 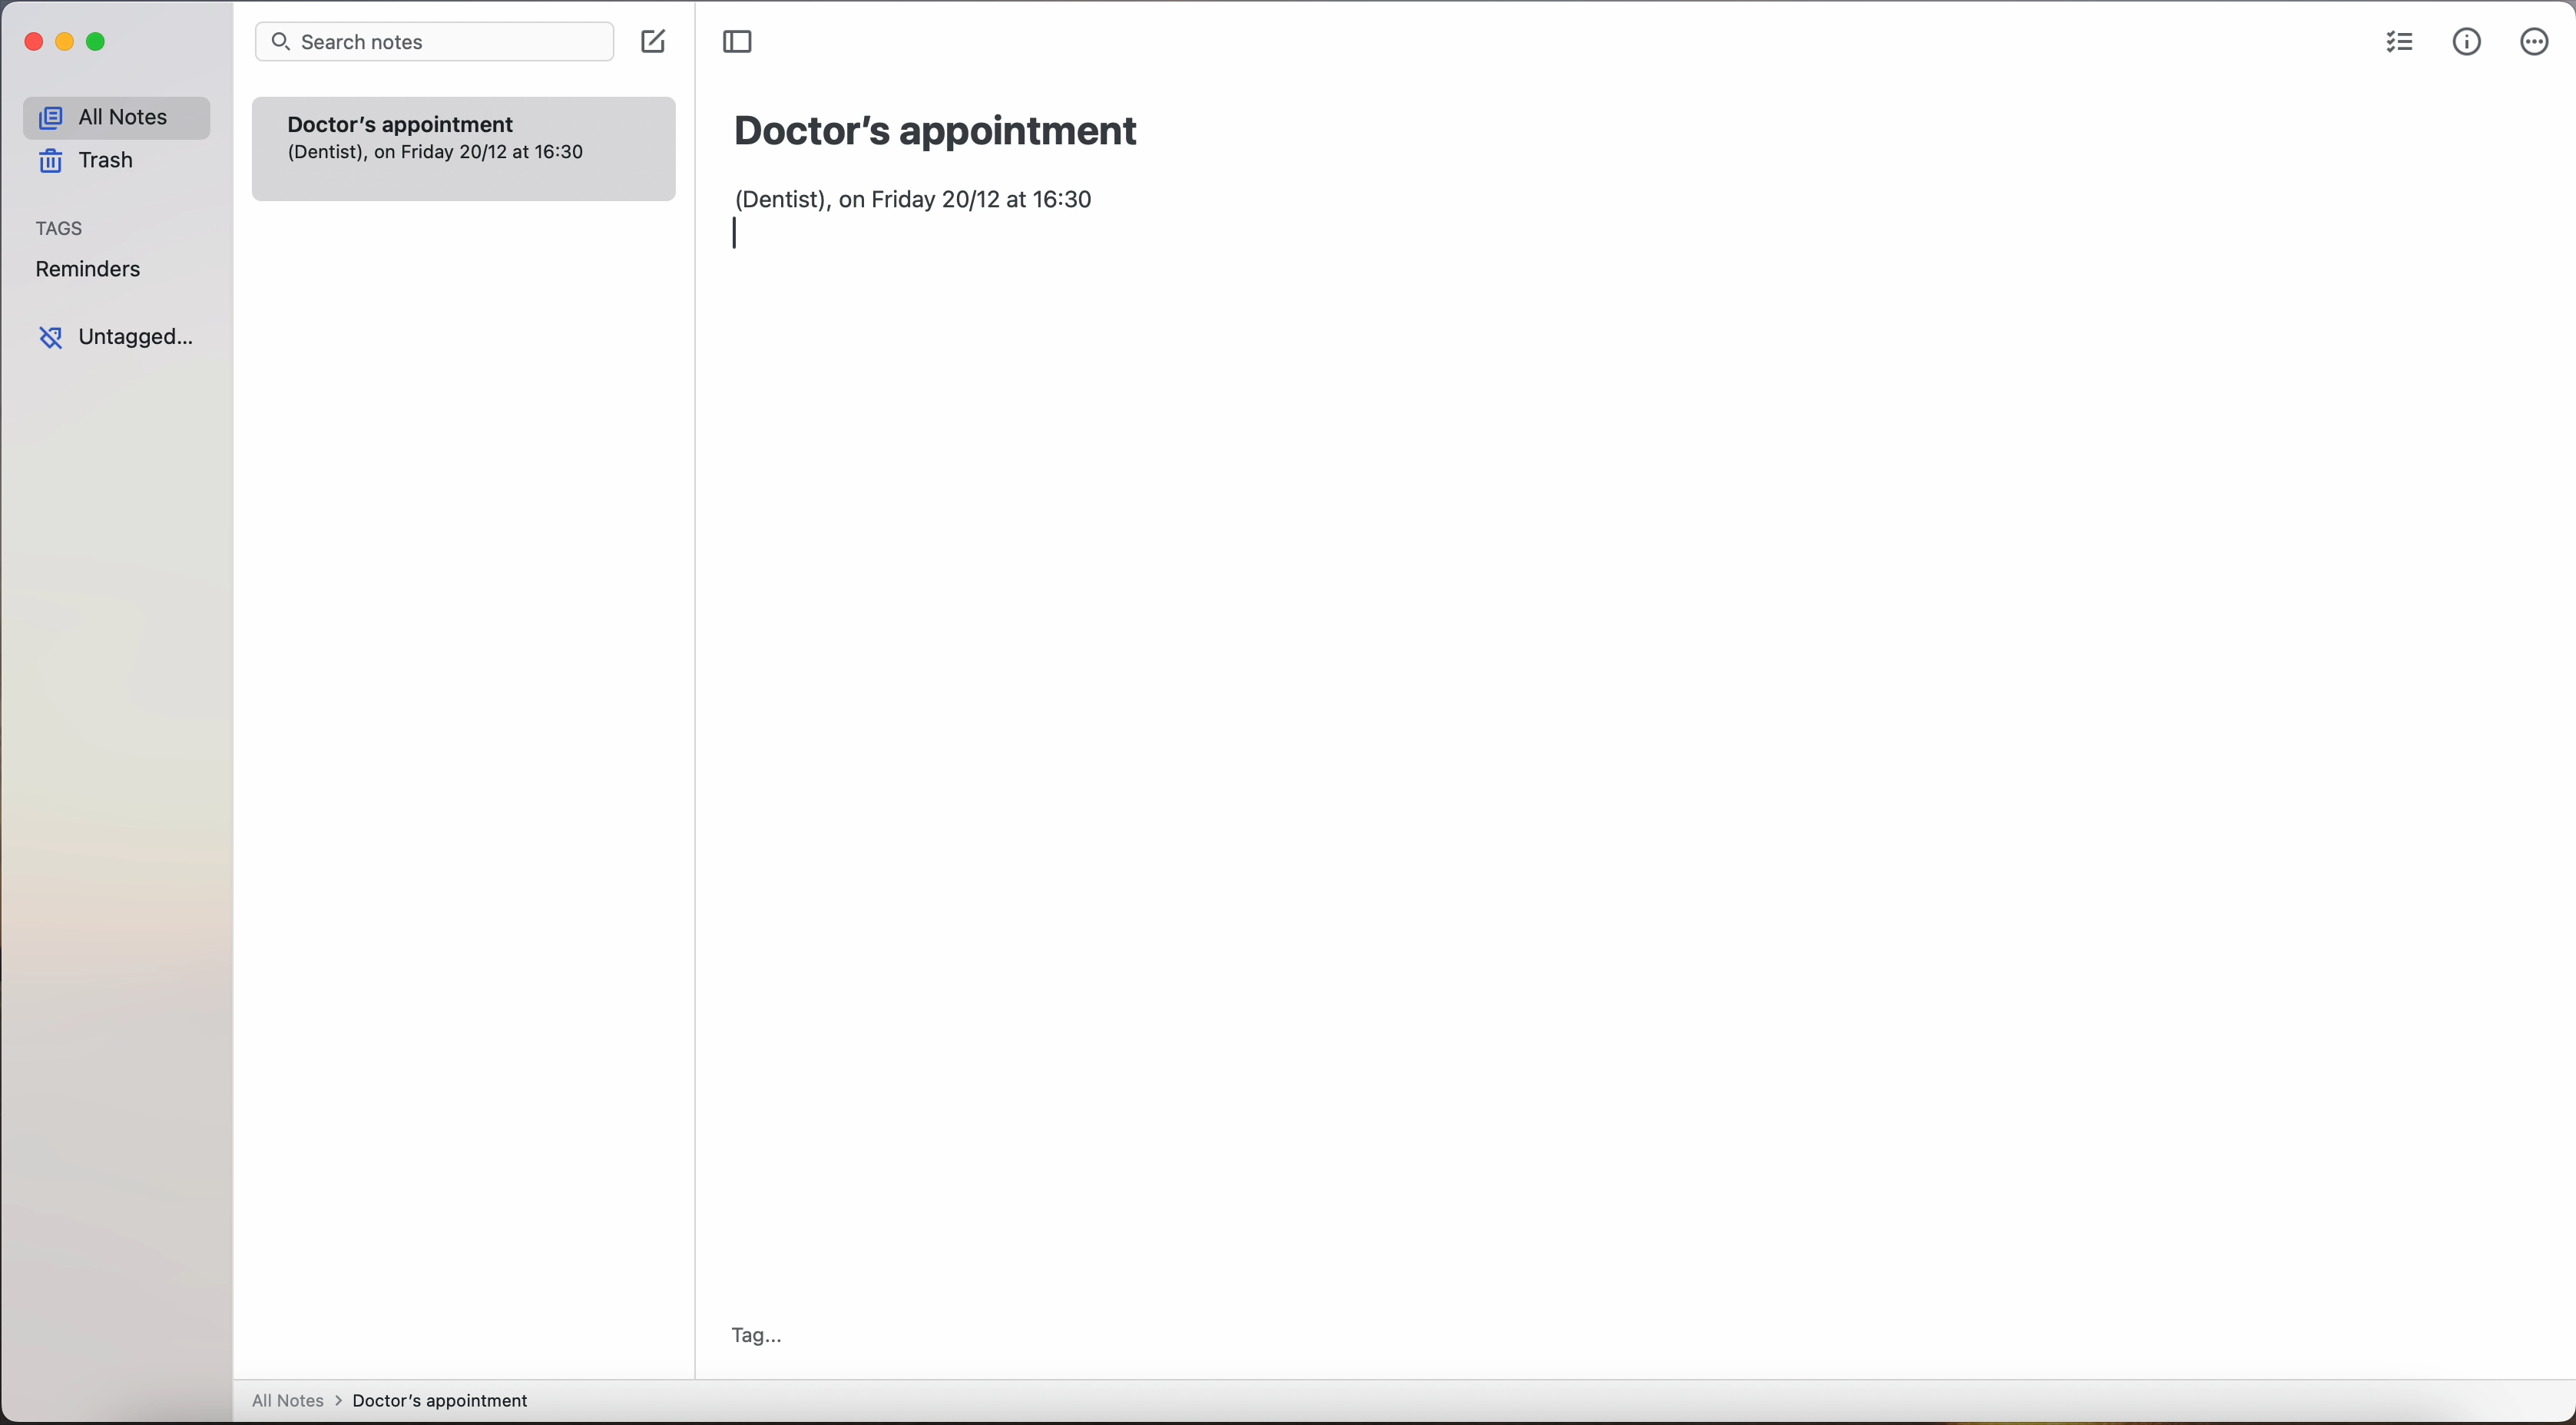 I want to click on text cursor, so click(x=741, y=234).